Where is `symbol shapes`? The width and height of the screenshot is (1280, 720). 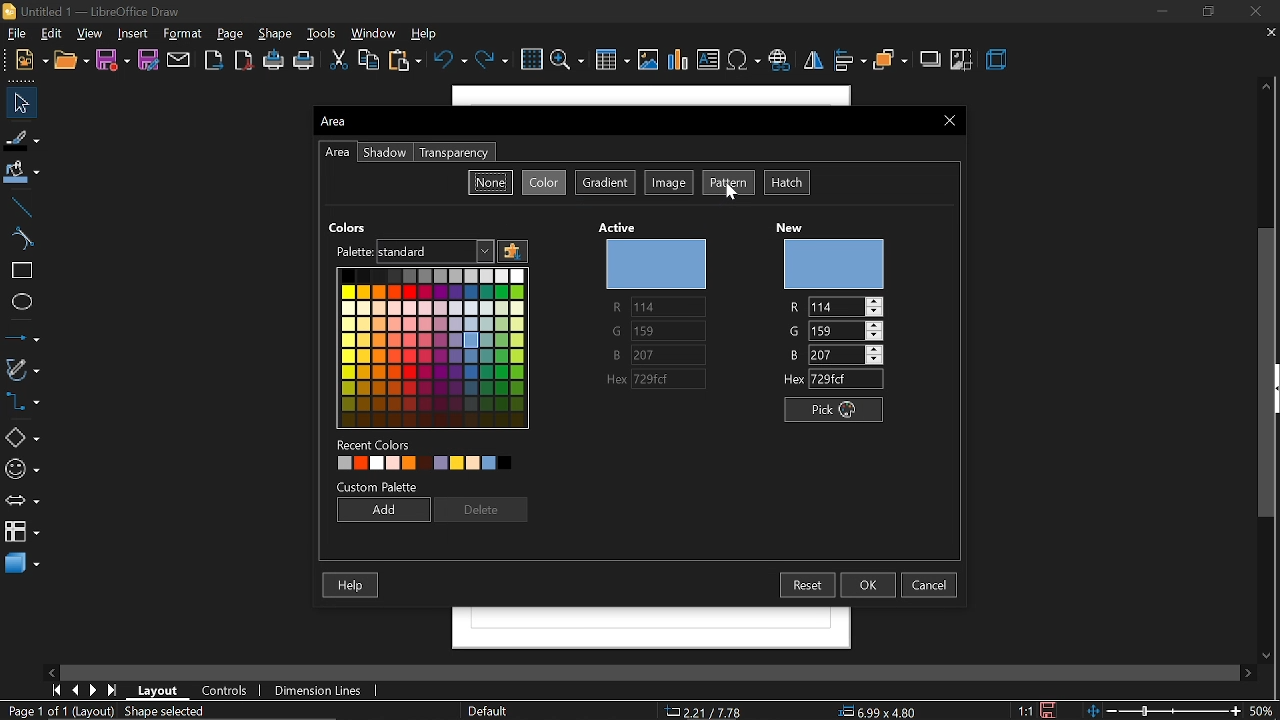
symbol shapes is located at coordinates (22, 469).